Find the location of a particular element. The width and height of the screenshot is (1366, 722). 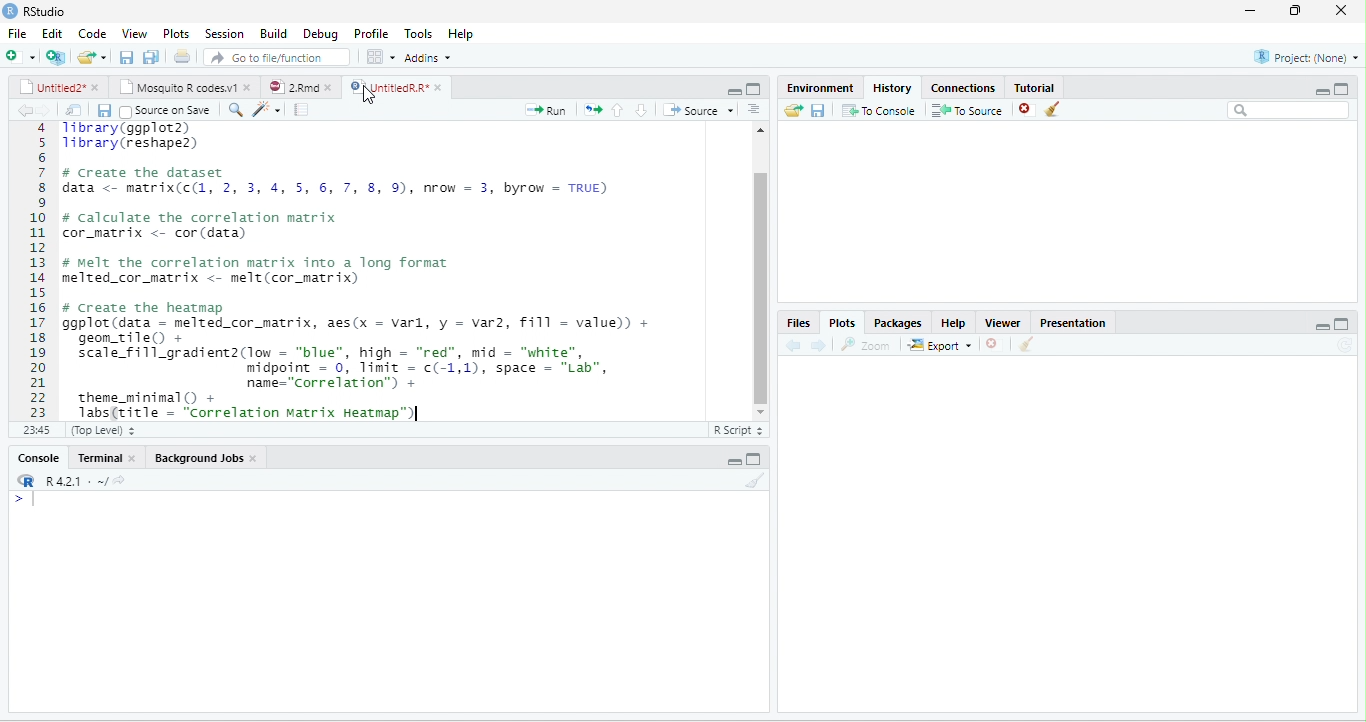

console is located at coordinates (33, 458).